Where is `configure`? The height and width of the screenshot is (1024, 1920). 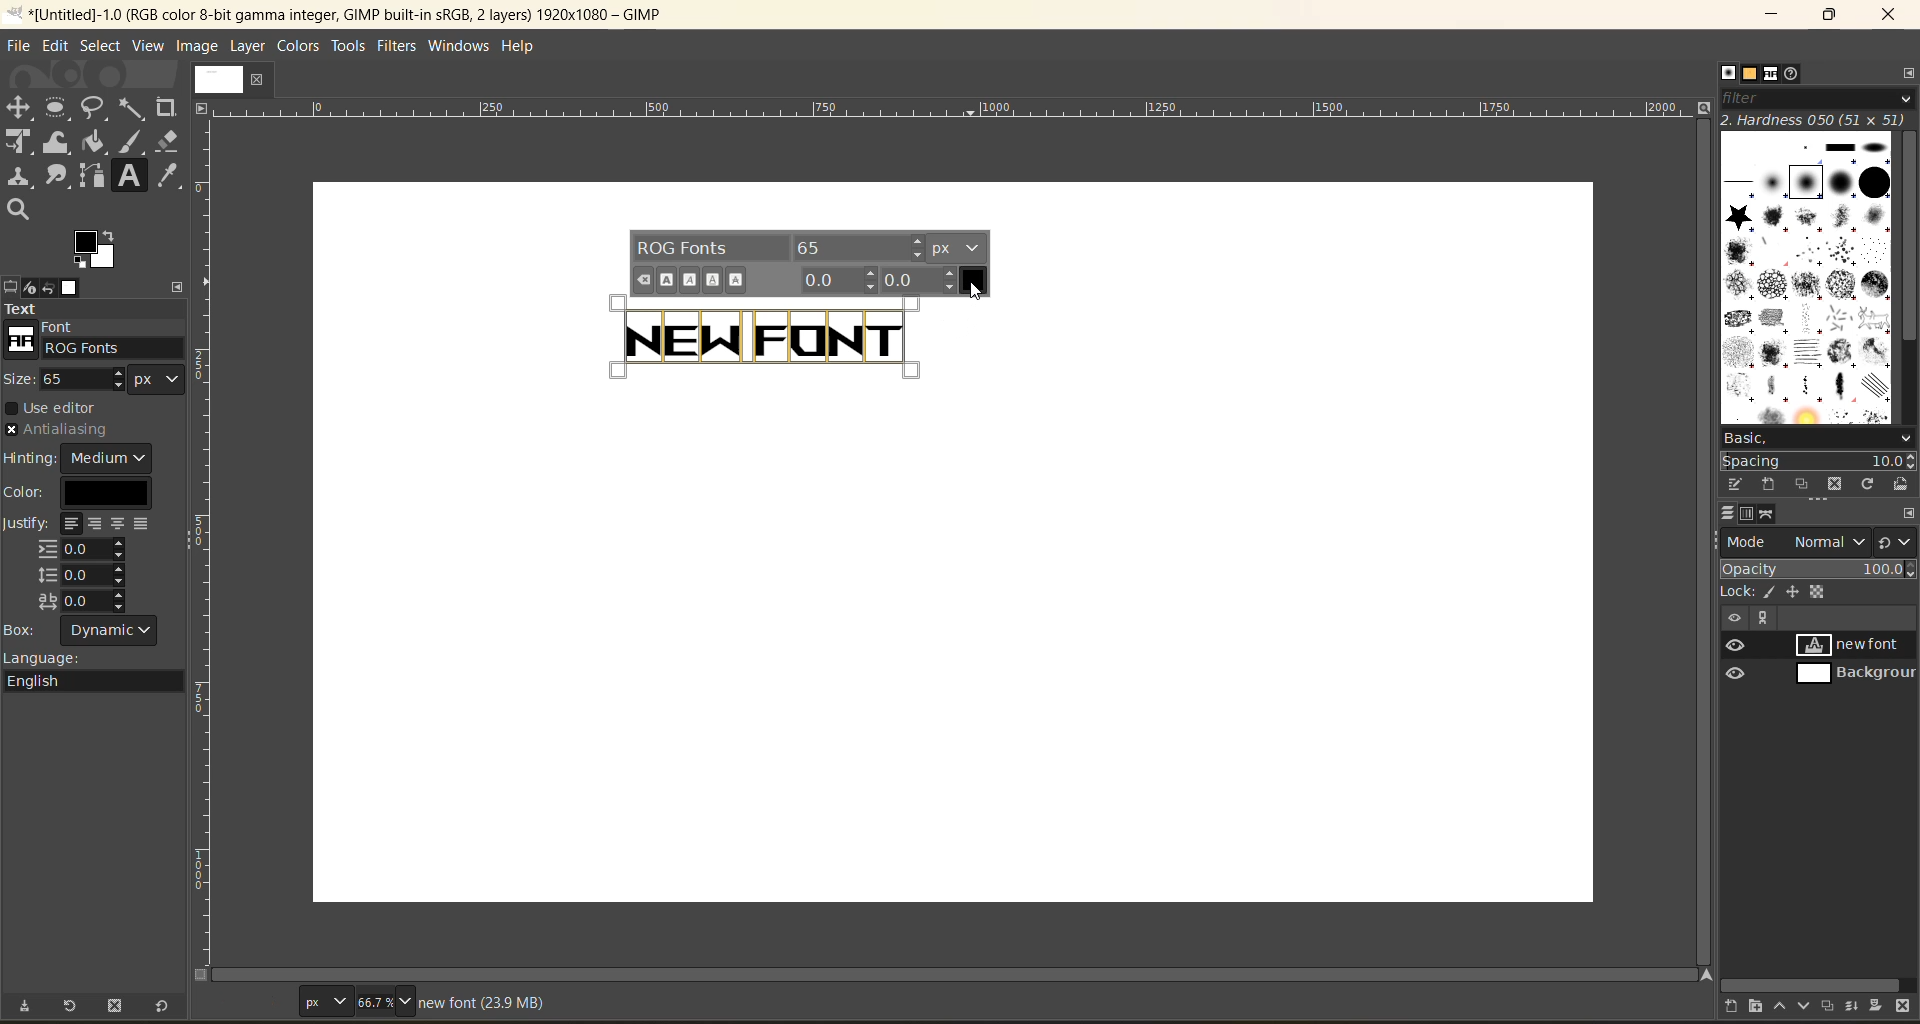
configure is located at coordinates (183, 284).